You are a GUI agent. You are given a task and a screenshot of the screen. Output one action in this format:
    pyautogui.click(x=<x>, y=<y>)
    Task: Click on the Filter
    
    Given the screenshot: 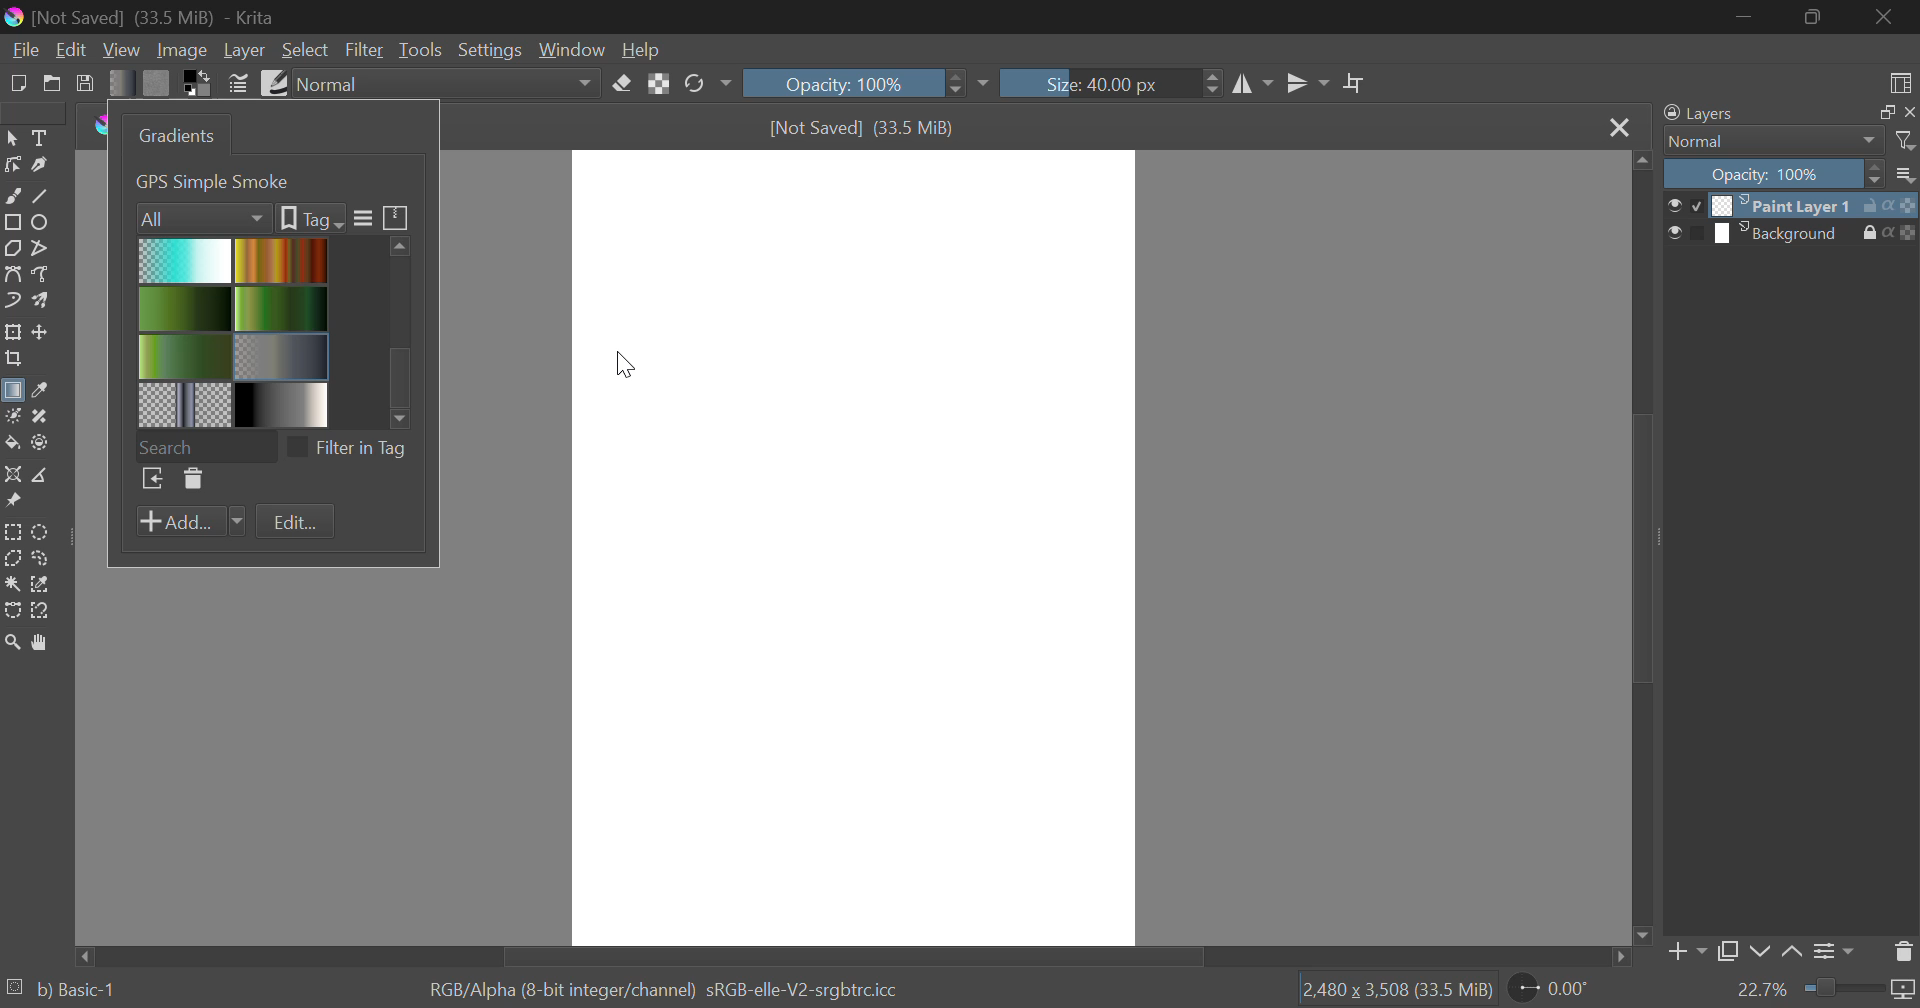 What is the action you would take?
    pyautogui.click(x=366, y=50)
    